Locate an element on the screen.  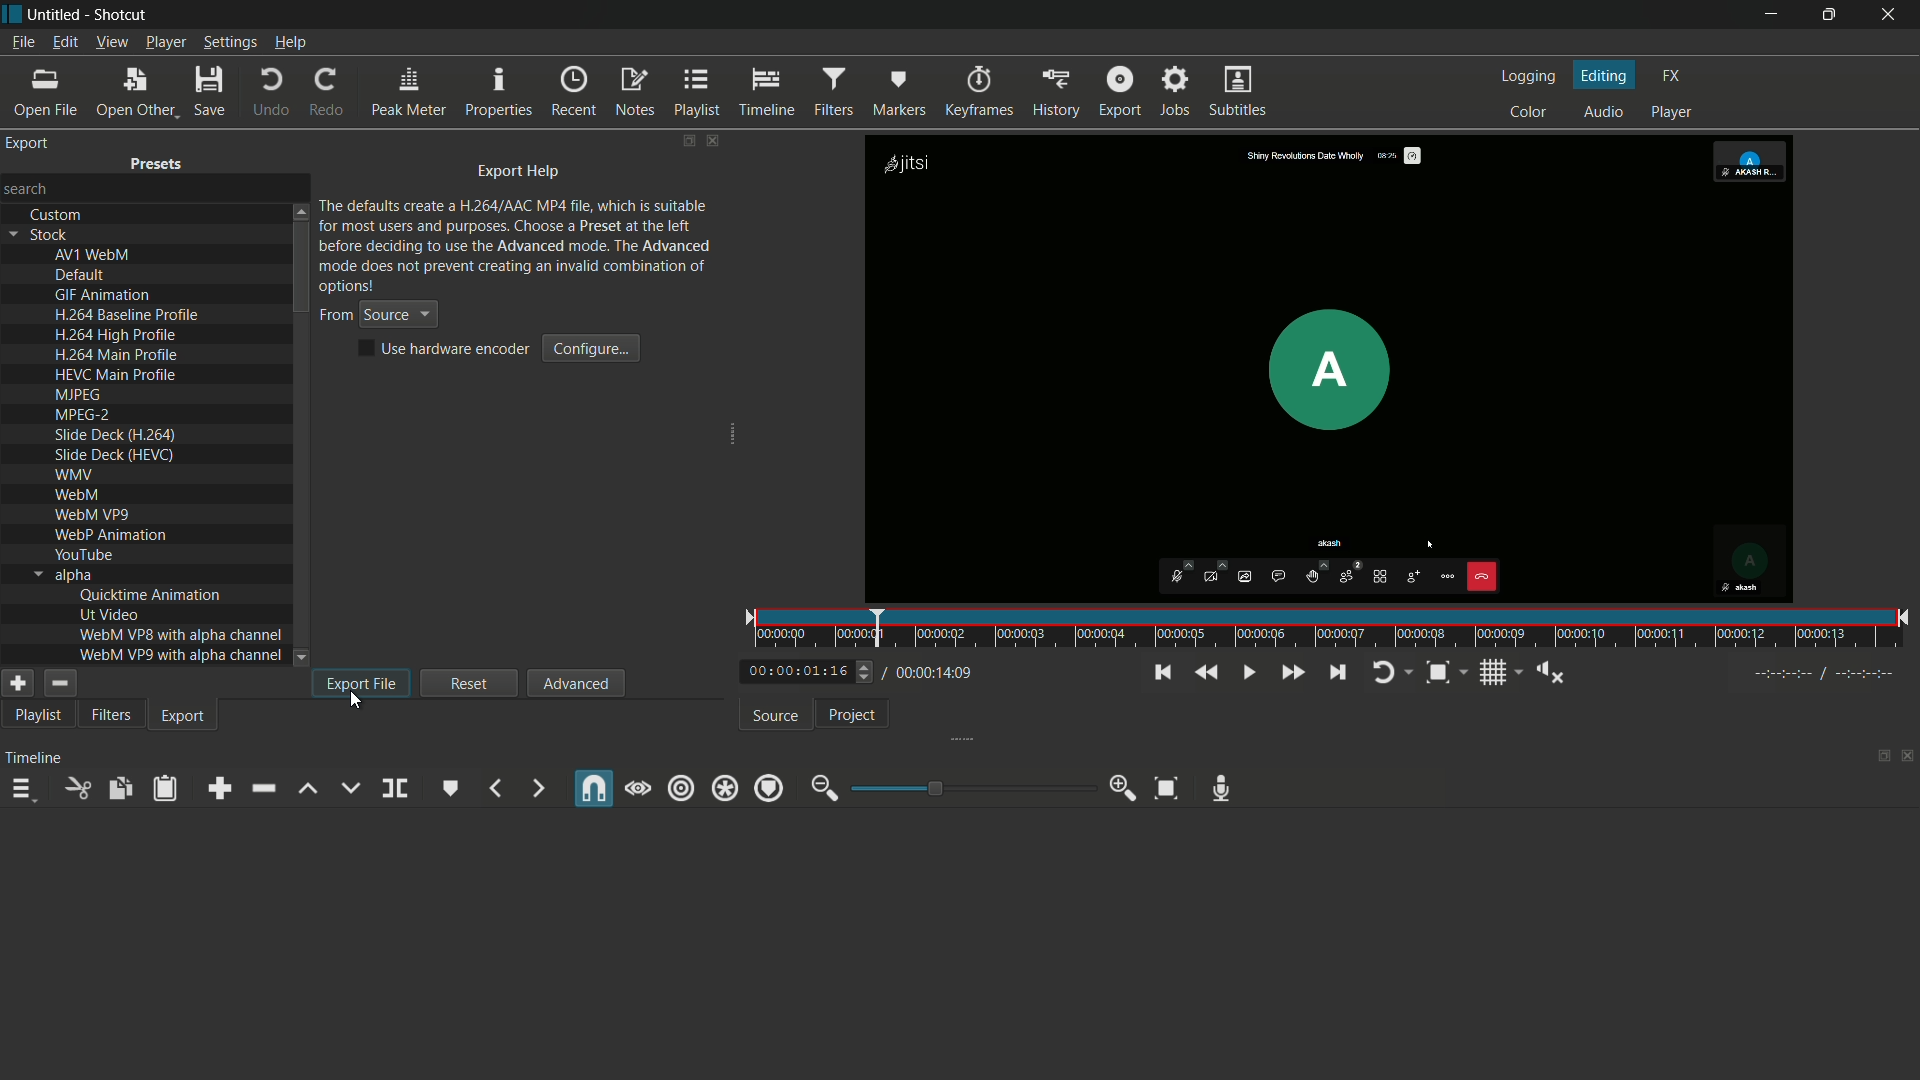
append is located at coordinates (215, 788).